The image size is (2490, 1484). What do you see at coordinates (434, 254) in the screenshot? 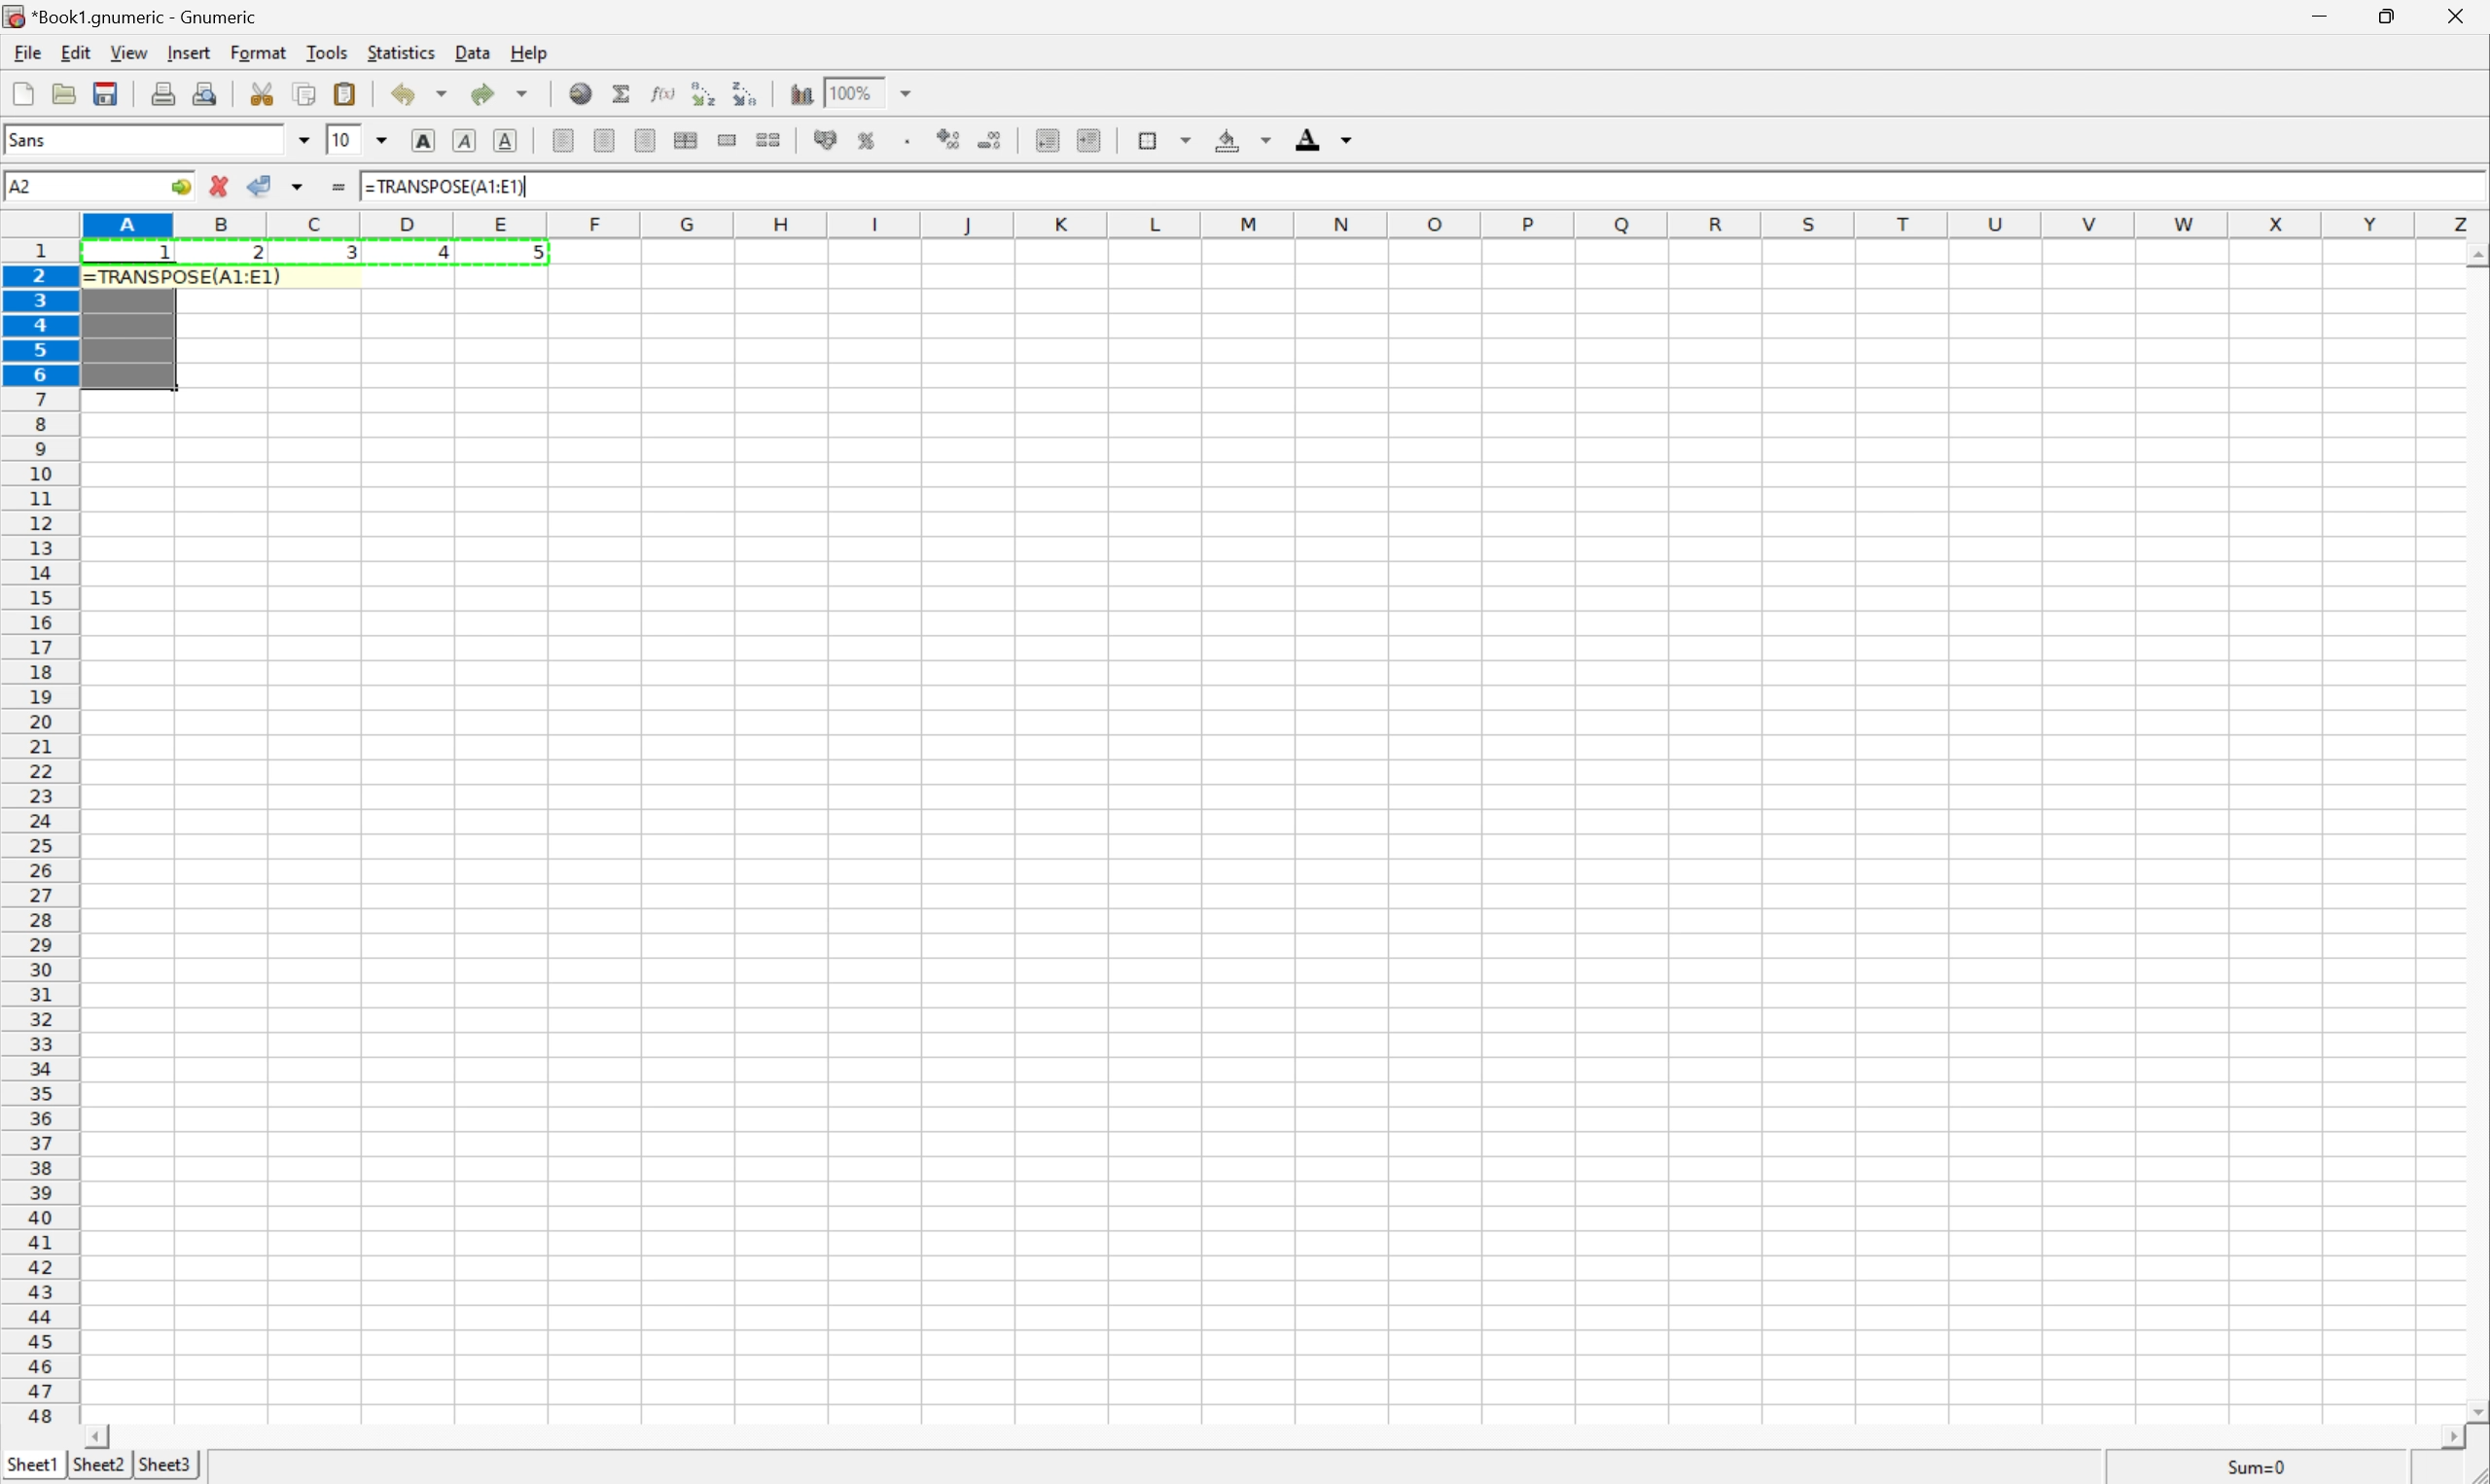
I see `4` at bounding box center [434, 254].